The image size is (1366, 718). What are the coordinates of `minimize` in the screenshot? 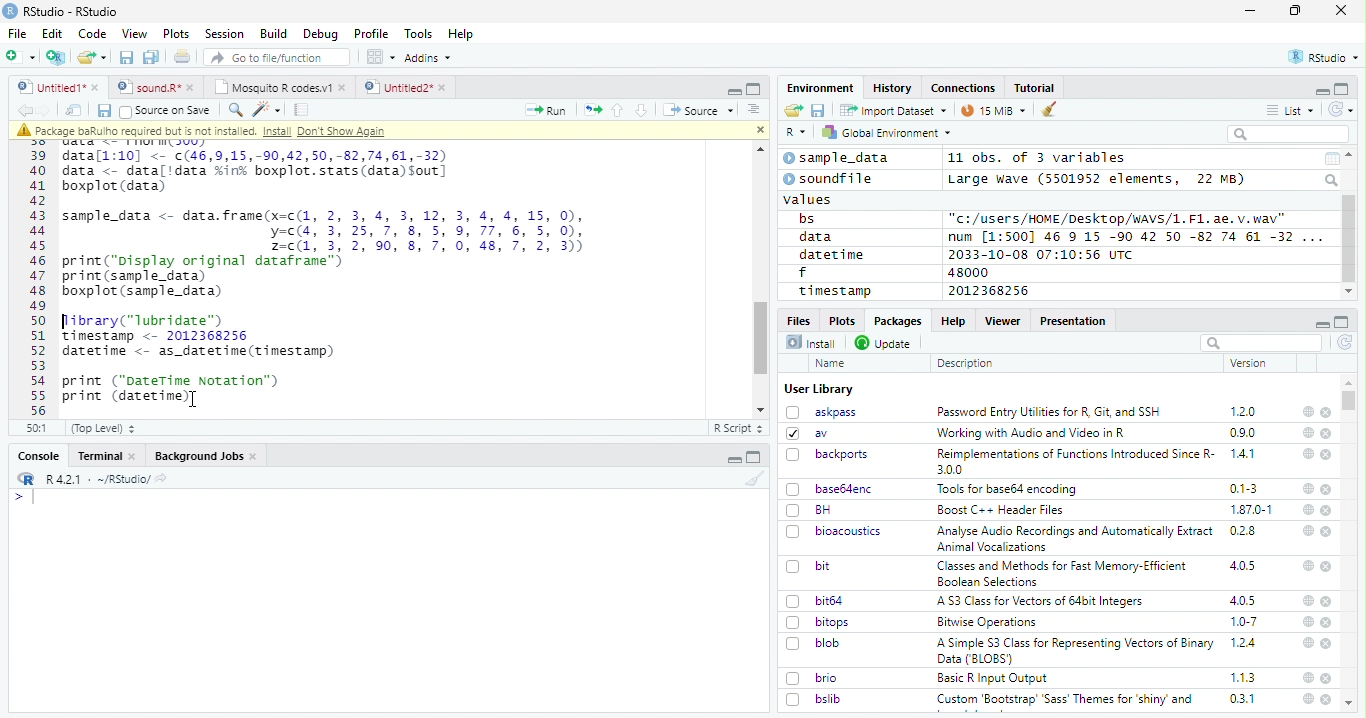 It's located at (733, 89).